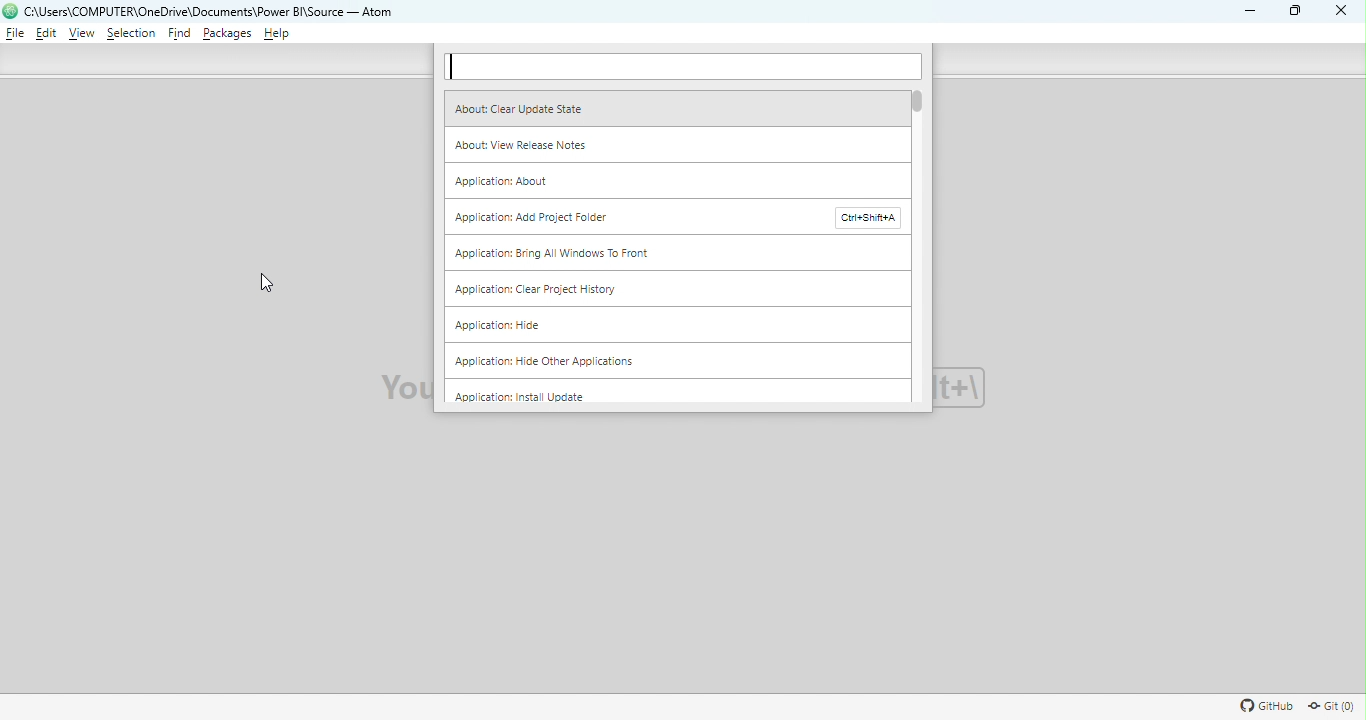 This screenshot has height=720, width=1366. Describe the element at coordinates (131, 36) in the screenshot. I see `Selection` at that location.